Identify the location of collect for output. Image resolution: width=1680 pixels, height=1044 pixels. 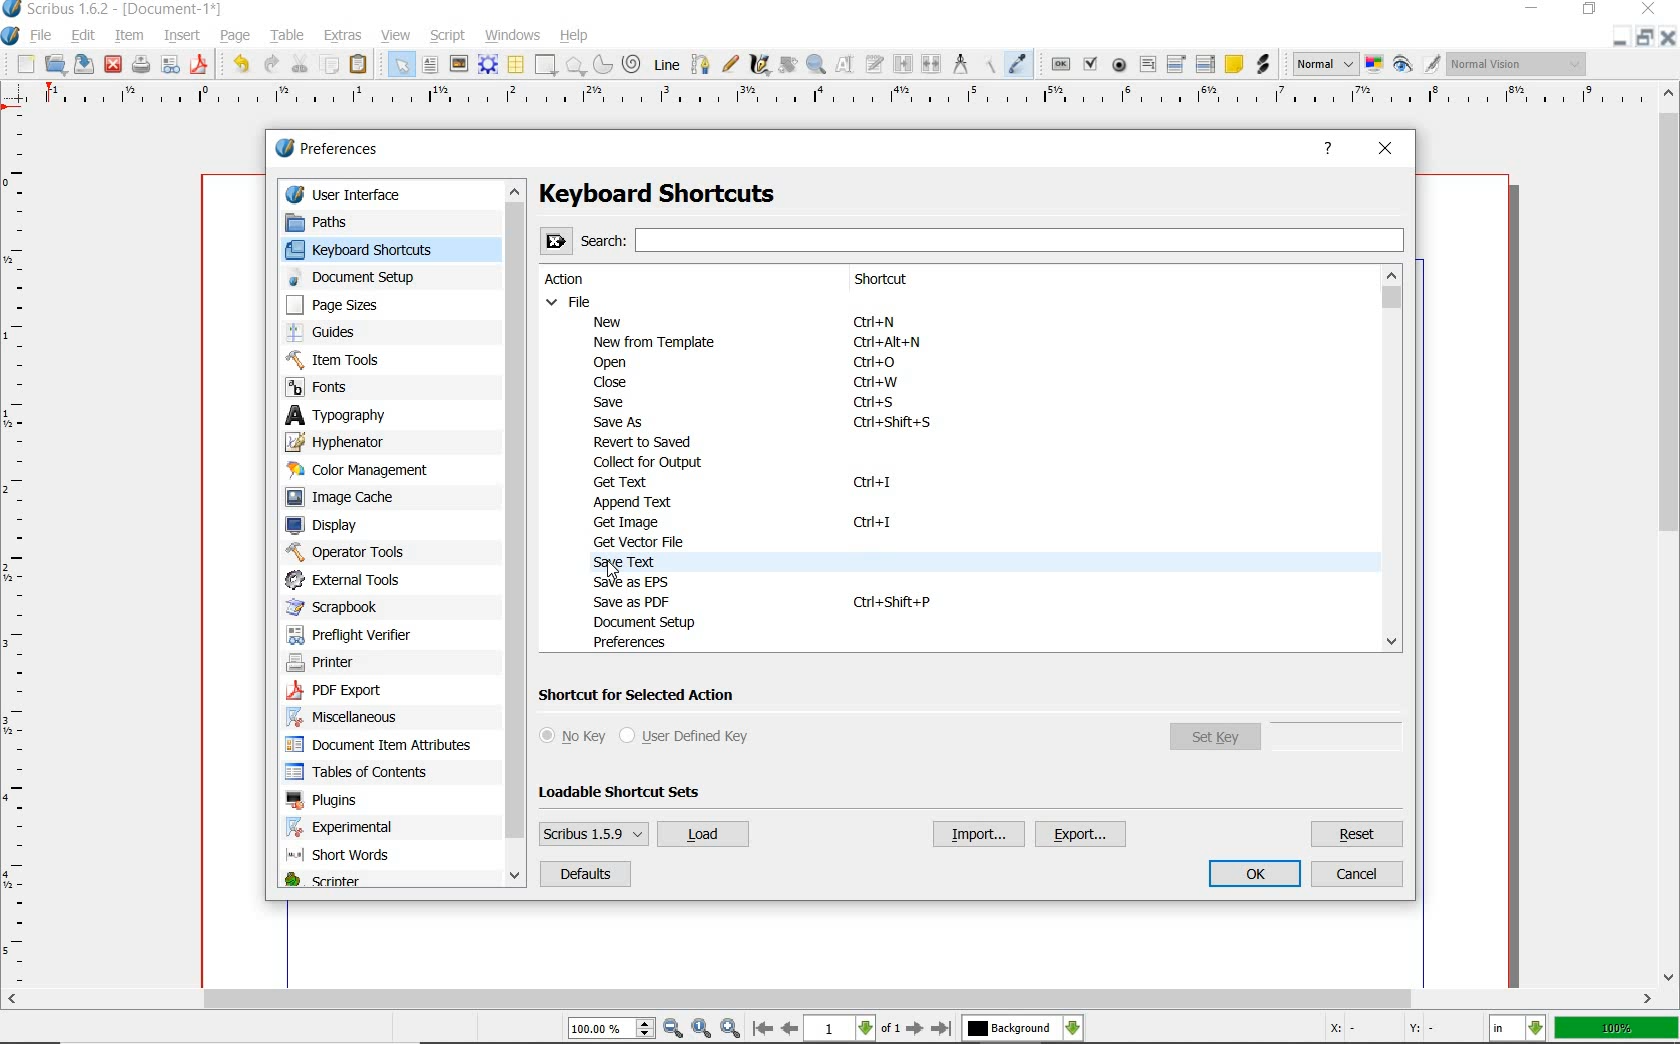
(652, 462).